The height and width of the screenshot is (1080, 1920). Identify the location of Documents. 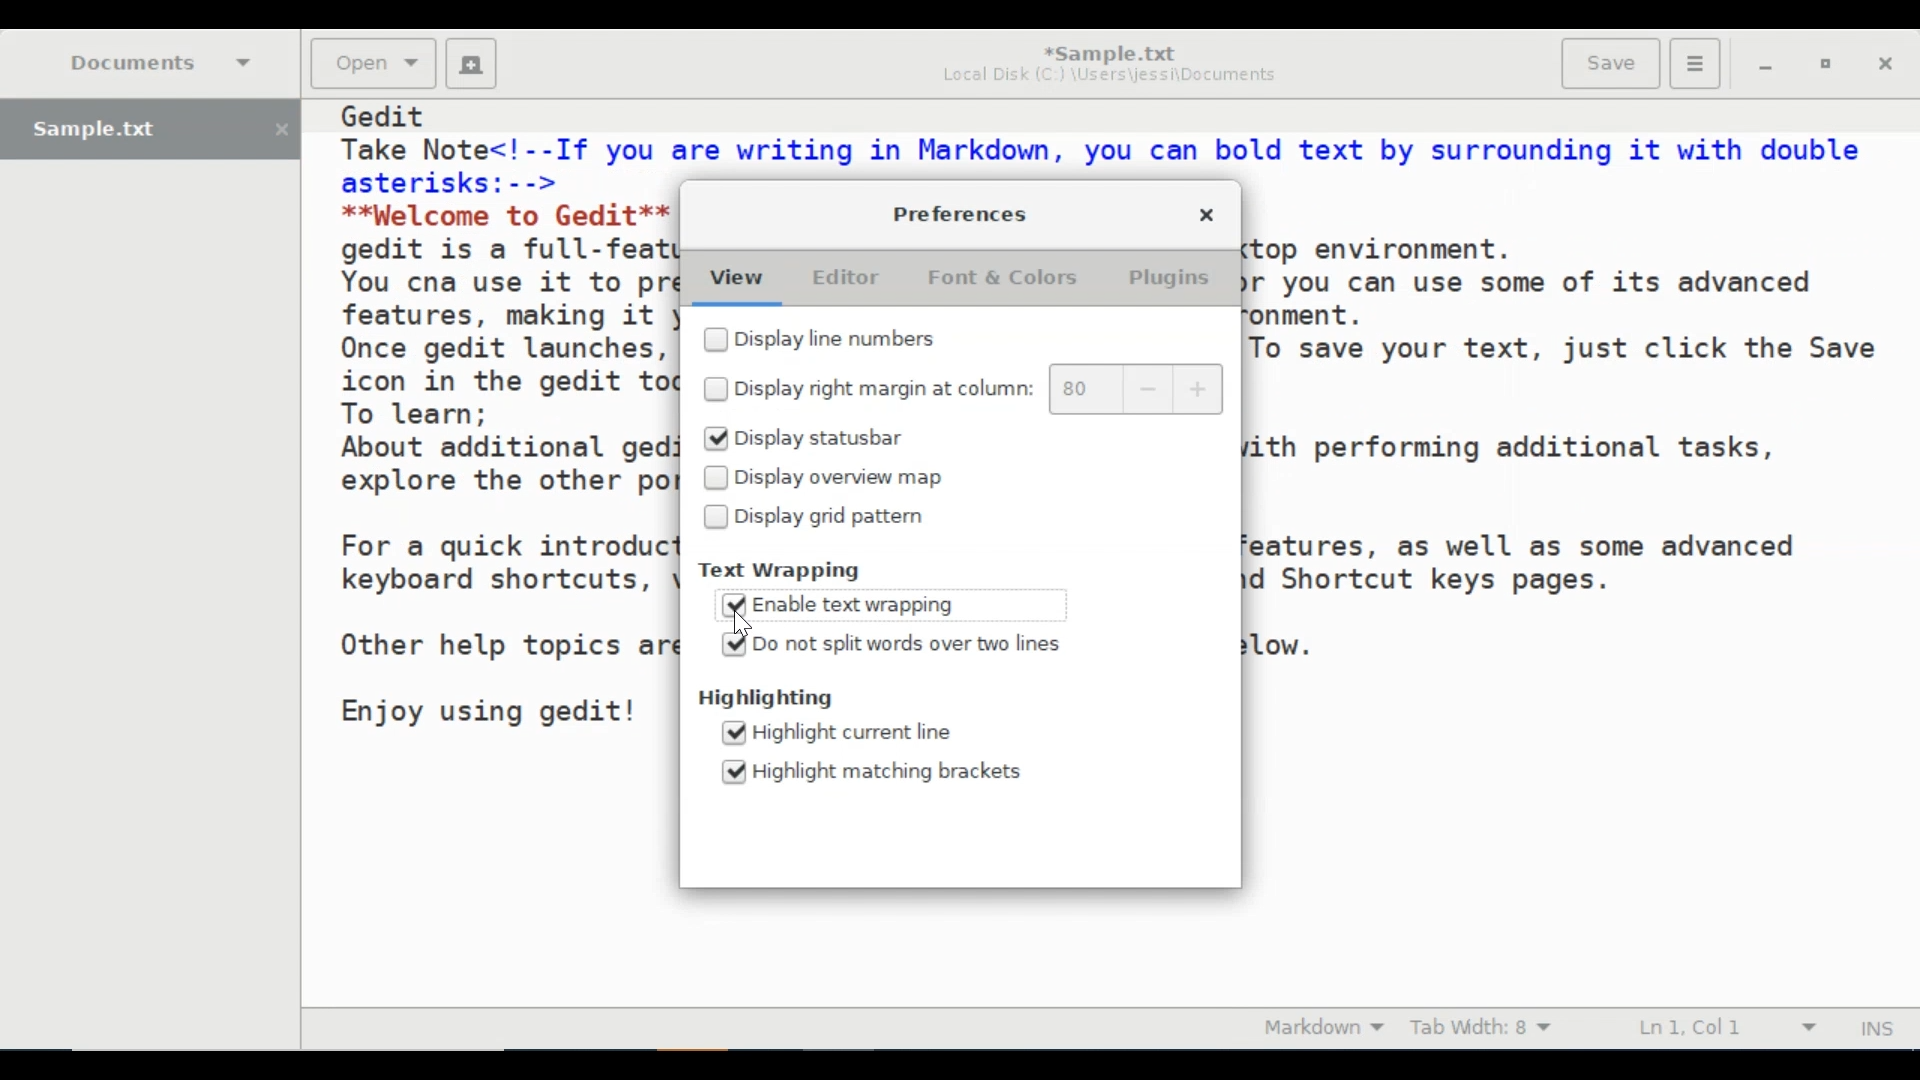
(157, 62).